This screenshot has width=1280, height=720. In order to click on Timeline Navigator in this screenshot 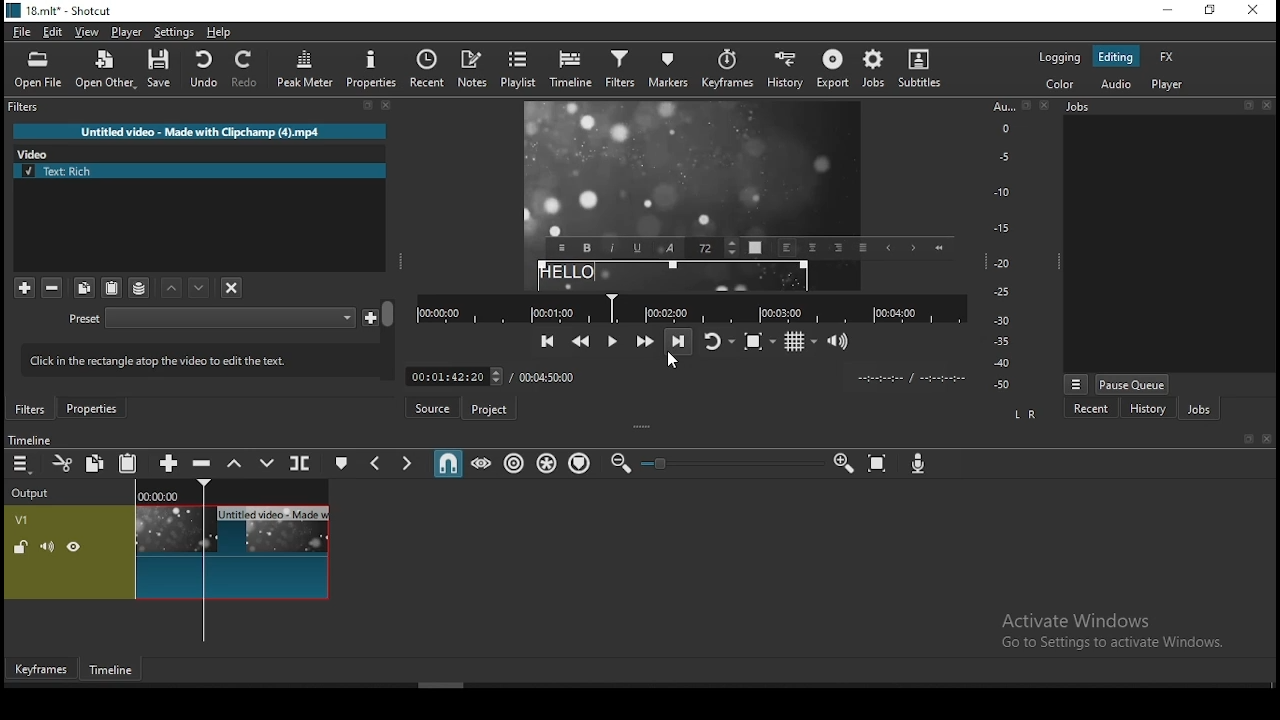, I will do `click(691, 309)`.